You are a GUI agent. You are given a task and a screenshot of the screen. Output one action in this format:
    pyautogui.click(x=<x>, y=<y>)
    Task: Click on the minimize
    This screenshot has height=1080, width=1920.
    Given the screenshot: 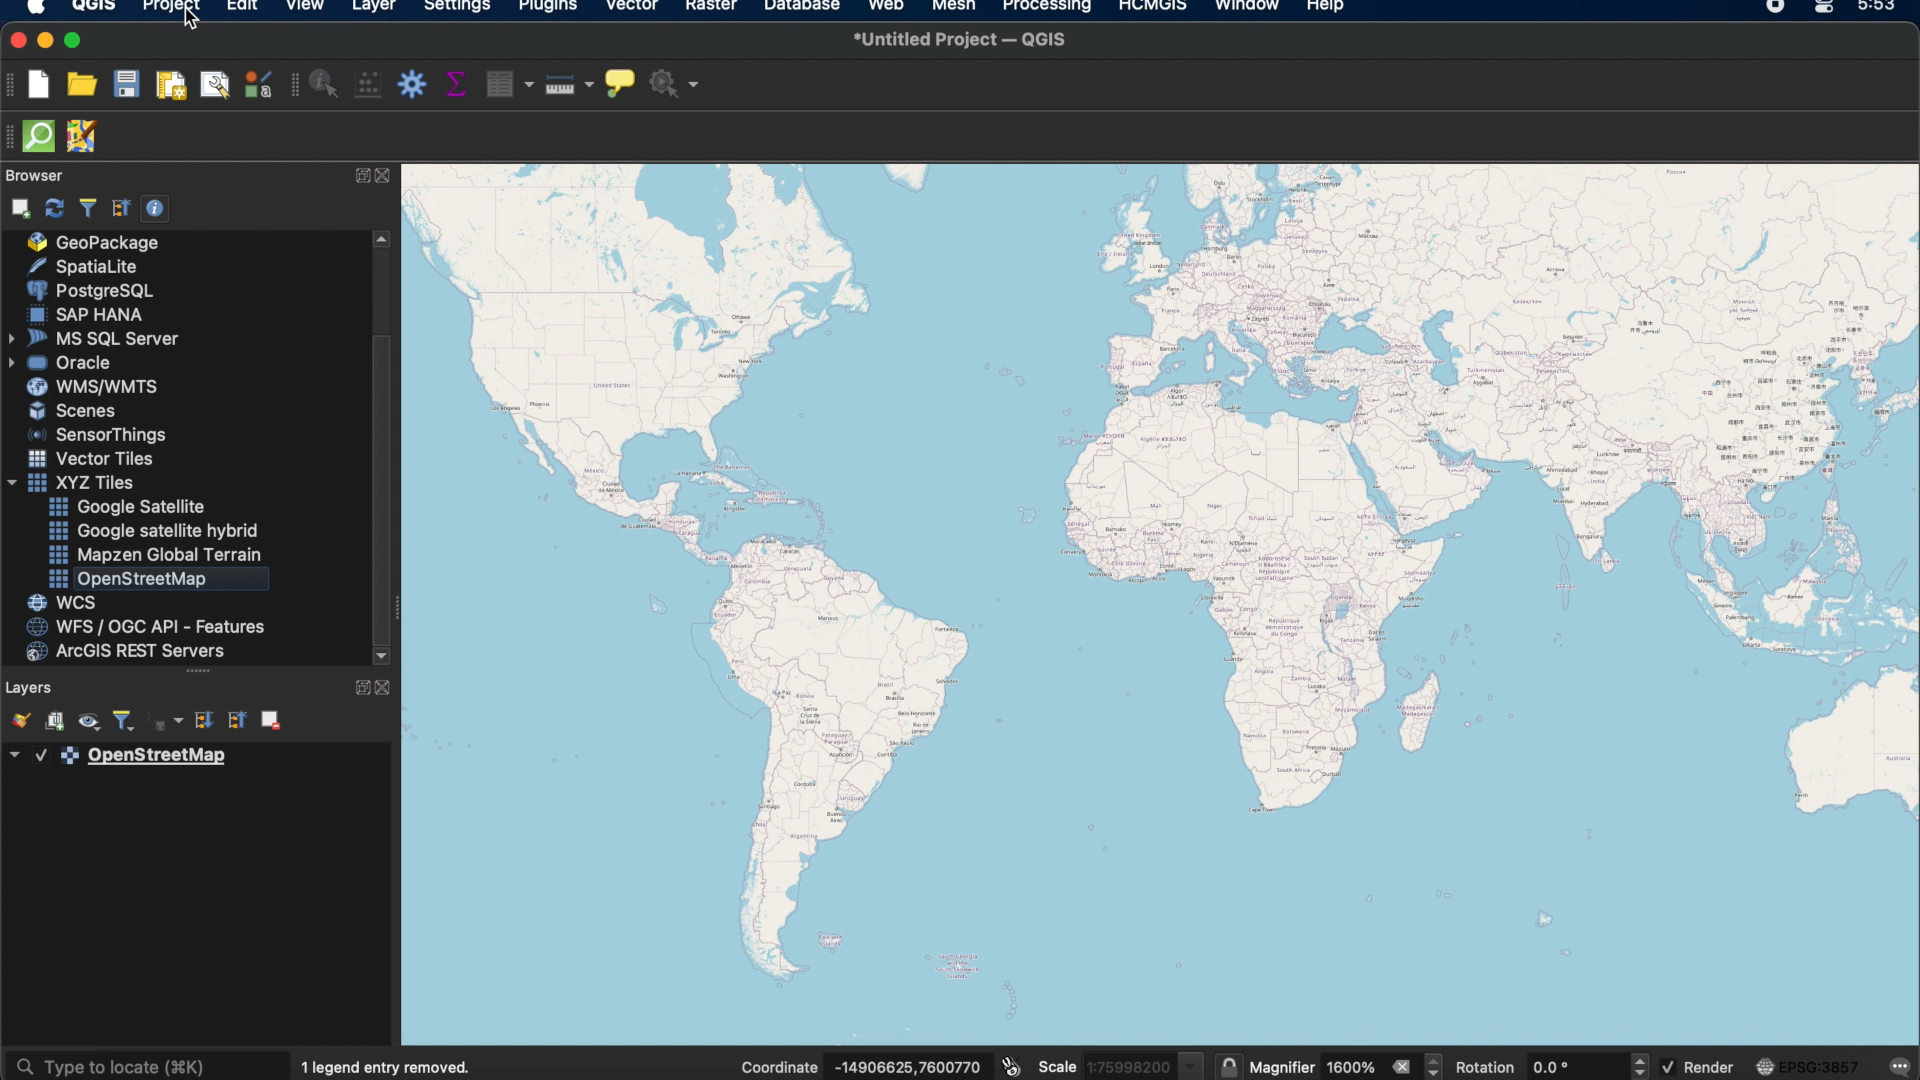 What is the action you would take?
    pyautogui.click(x=47, y=39)
    